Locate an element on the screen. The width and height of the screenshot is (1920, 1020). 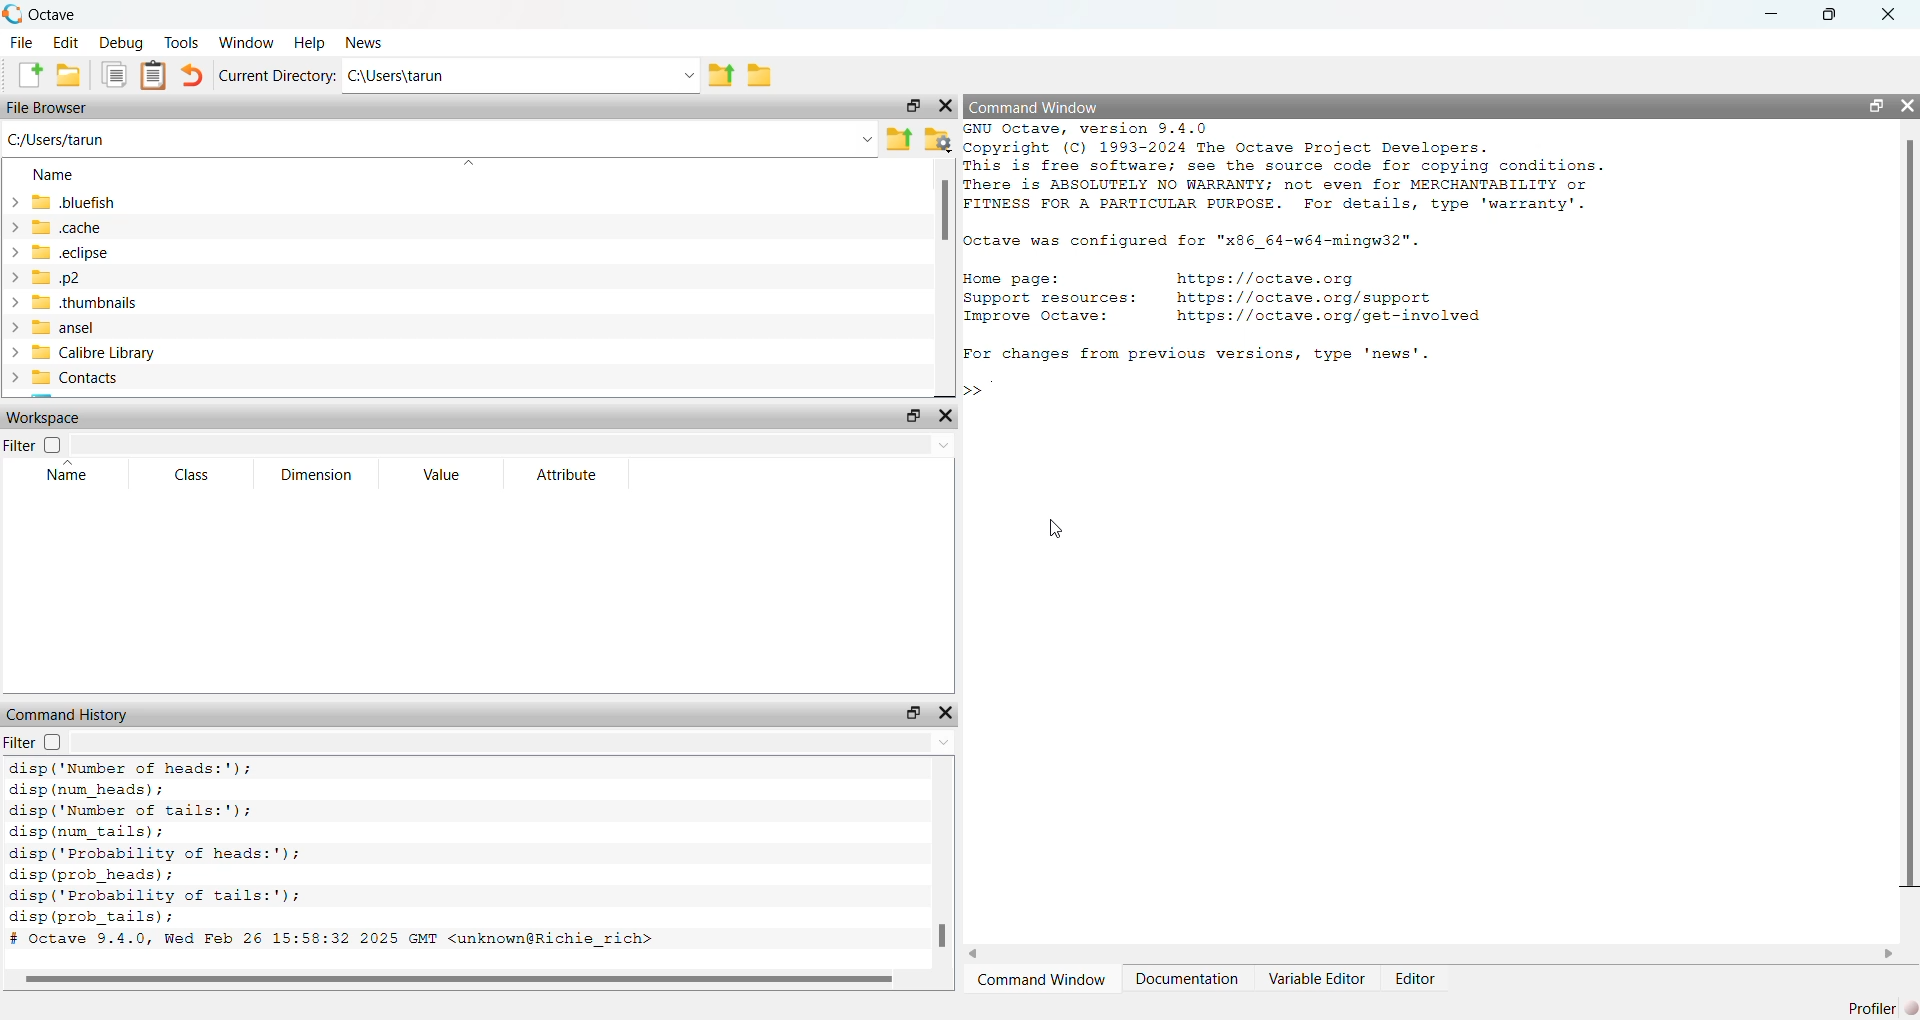
Undock Widget is located at coordinates (913, 416).